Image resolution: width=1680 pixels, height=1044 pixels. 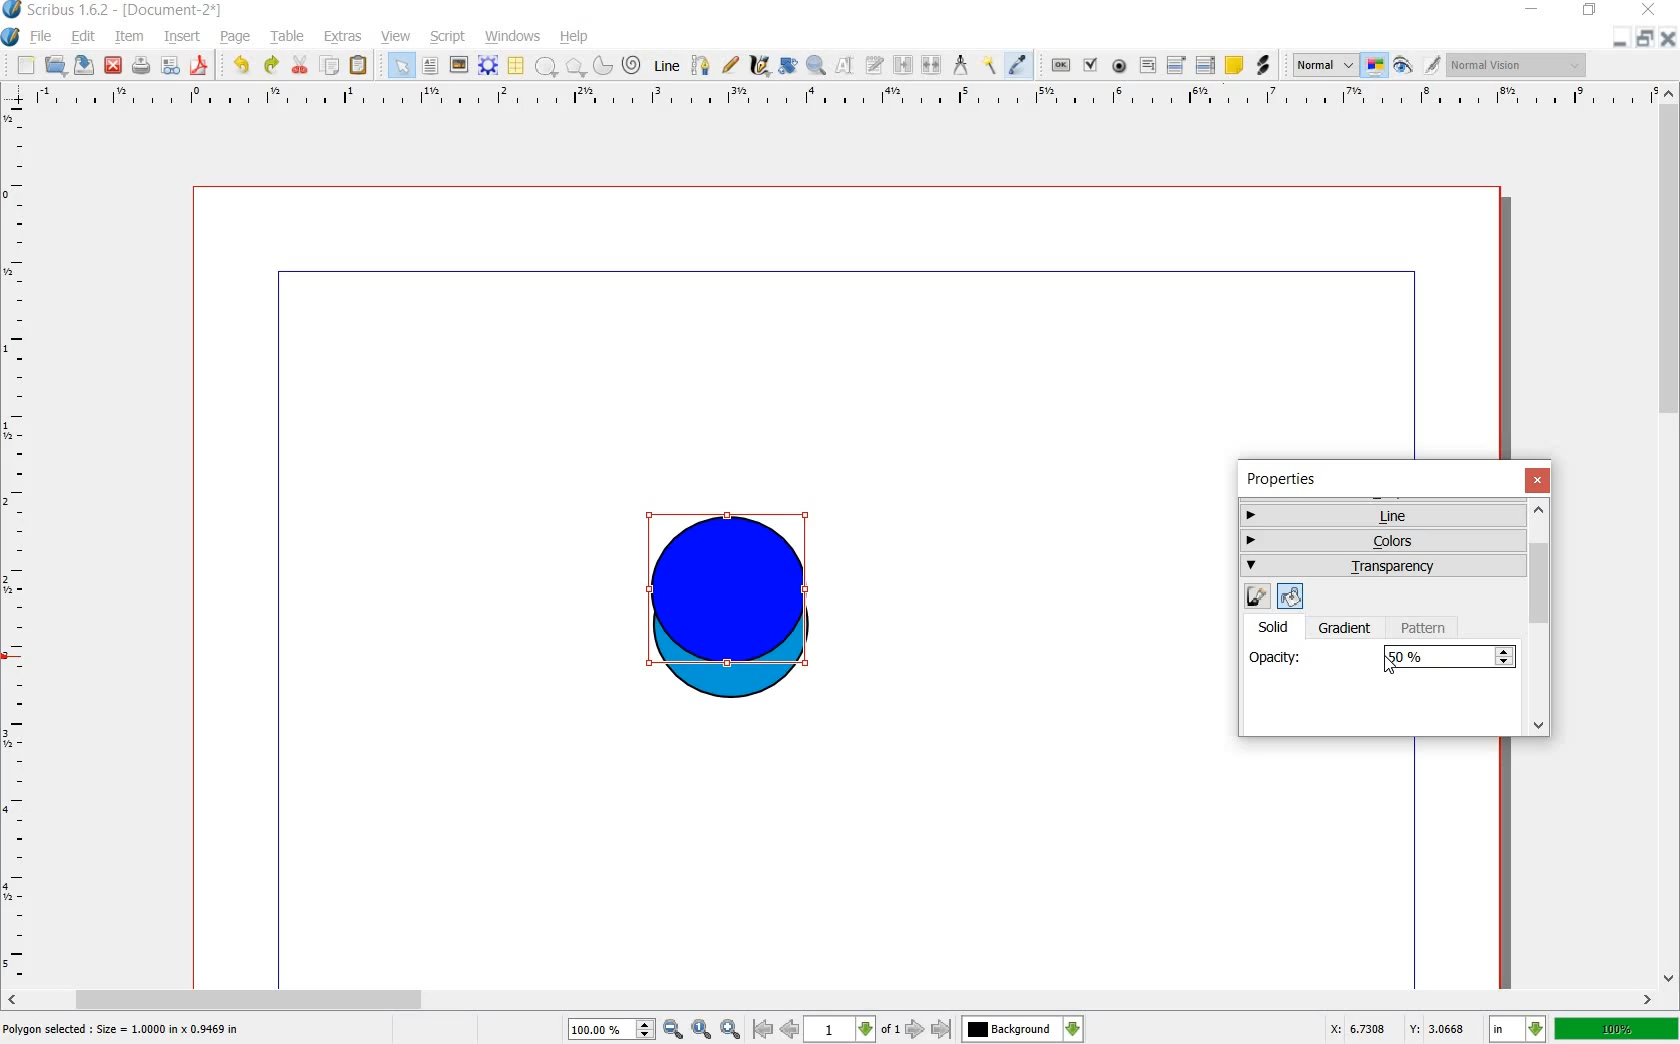 I want to click on preview mode, so click(x=1402, y=69).